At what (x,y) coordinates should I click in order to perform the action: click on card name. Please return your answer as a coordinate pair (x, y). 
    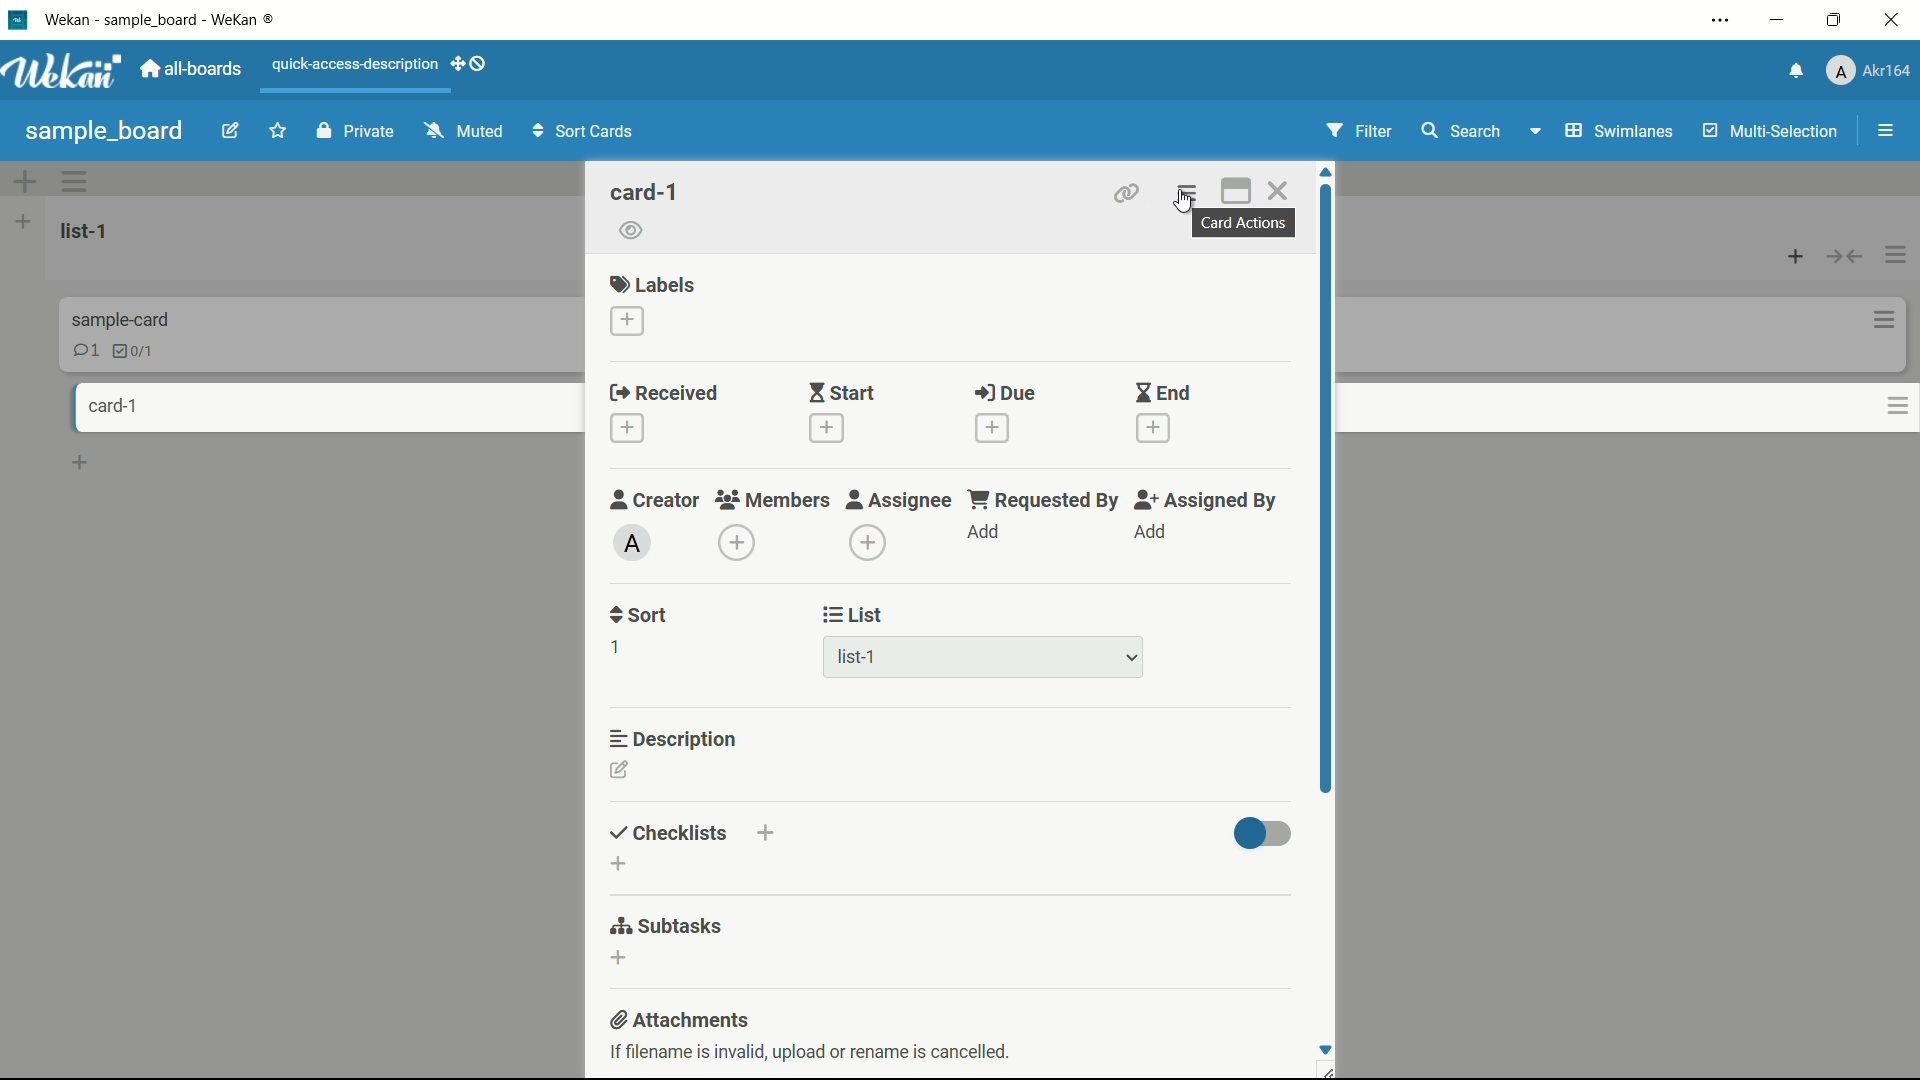
    Looking at the image, I should click on (647, 191).